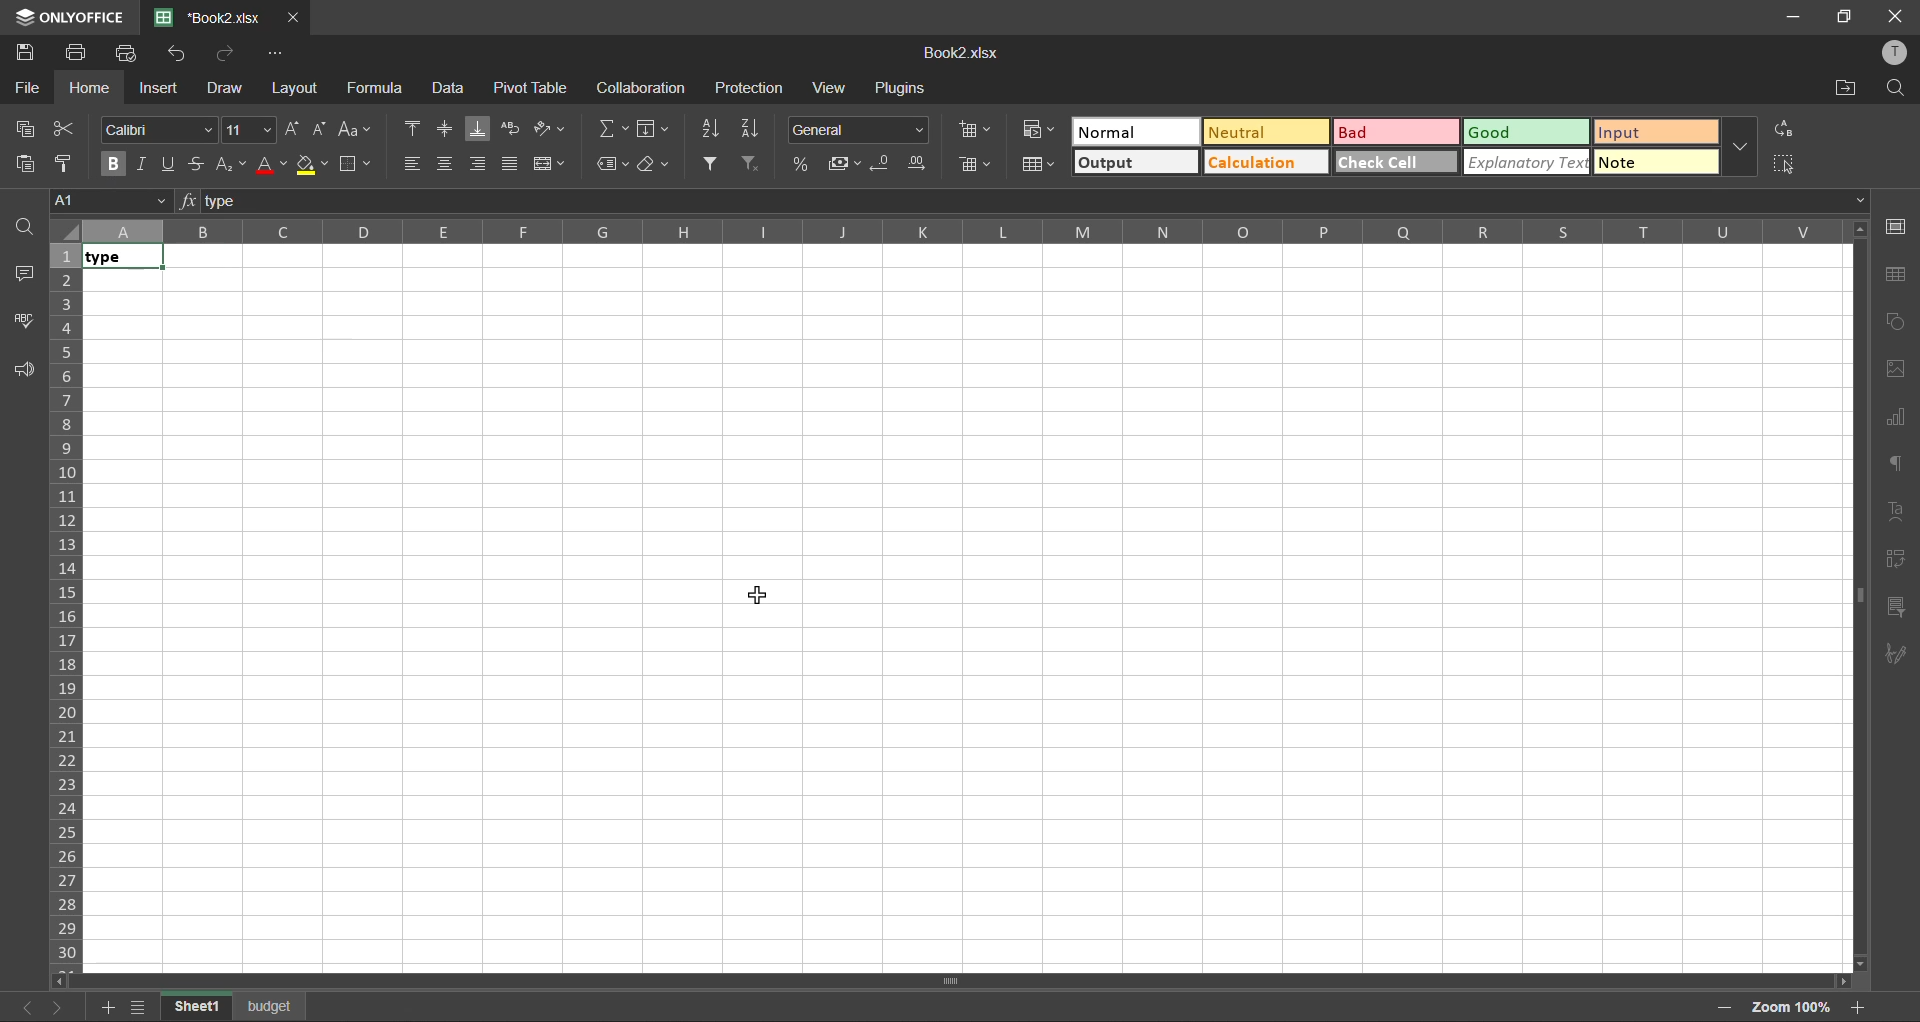  I want to click on replace, so click(1782, 128).